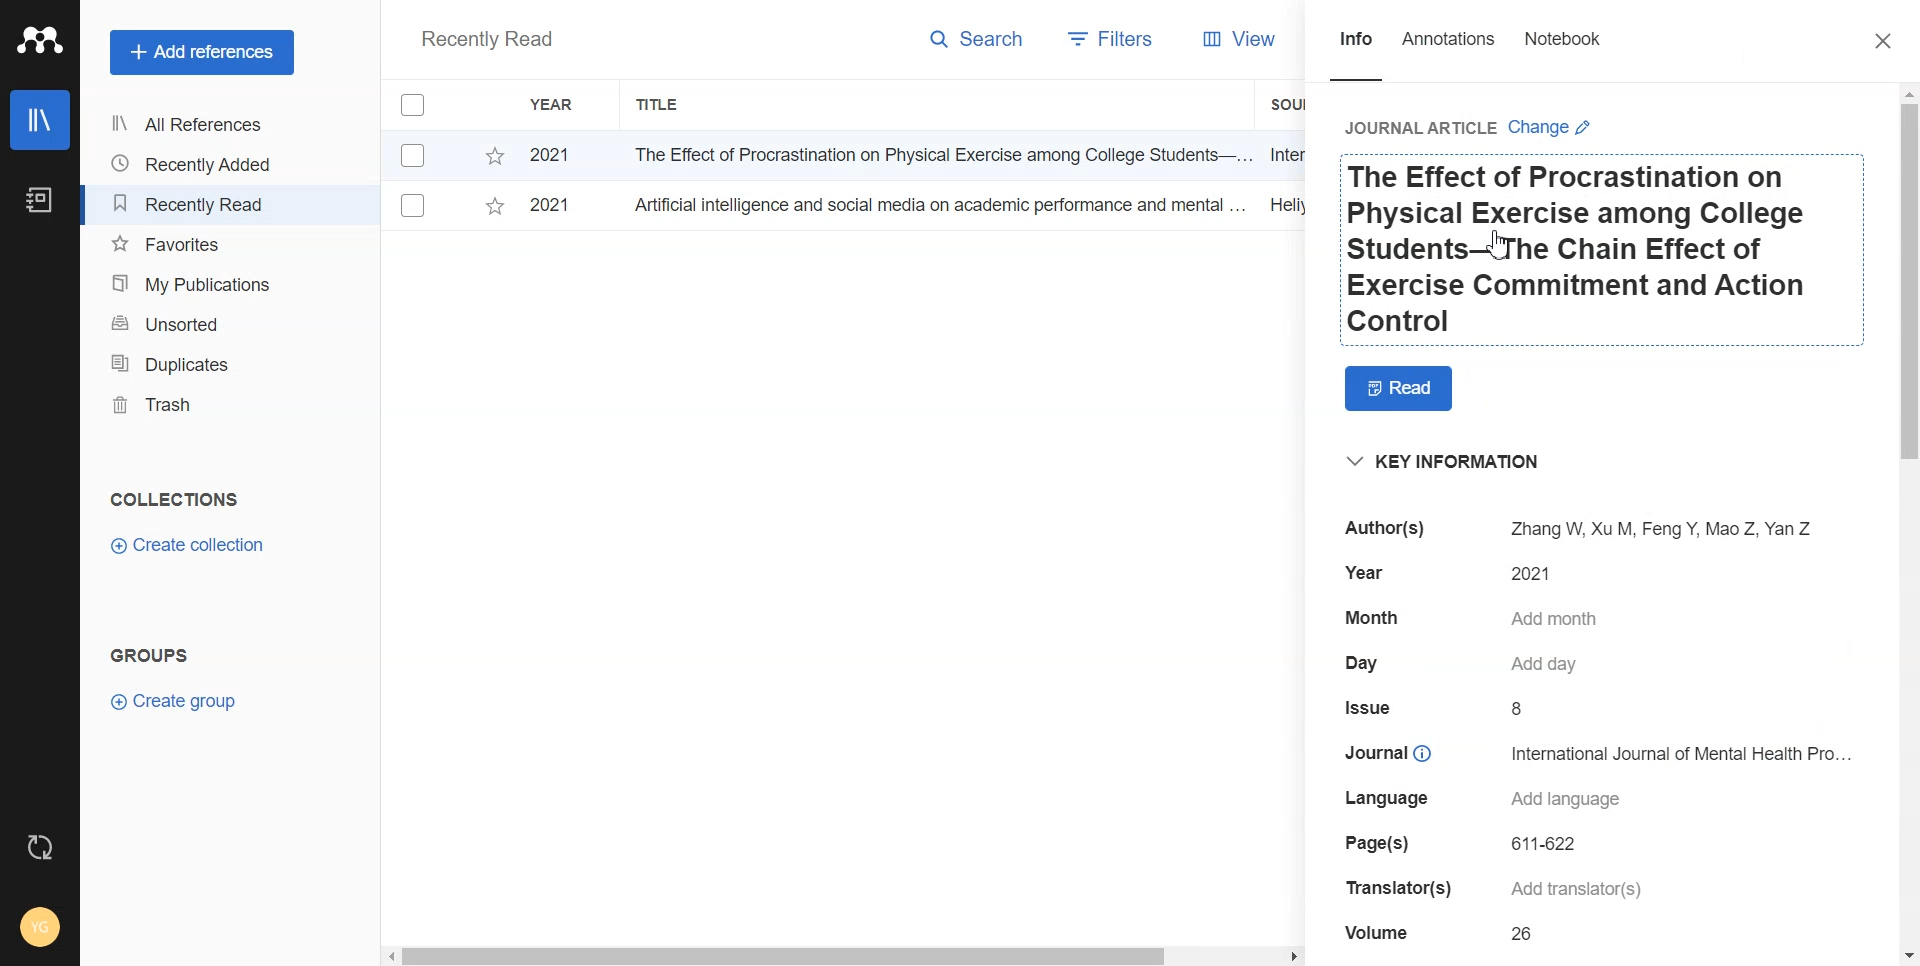 Image resolution: width=1920 pixels, height=966 pixels. Describe the element at coordinates (1478, 805) in the screenshot. I see `Language Add language` at that location.